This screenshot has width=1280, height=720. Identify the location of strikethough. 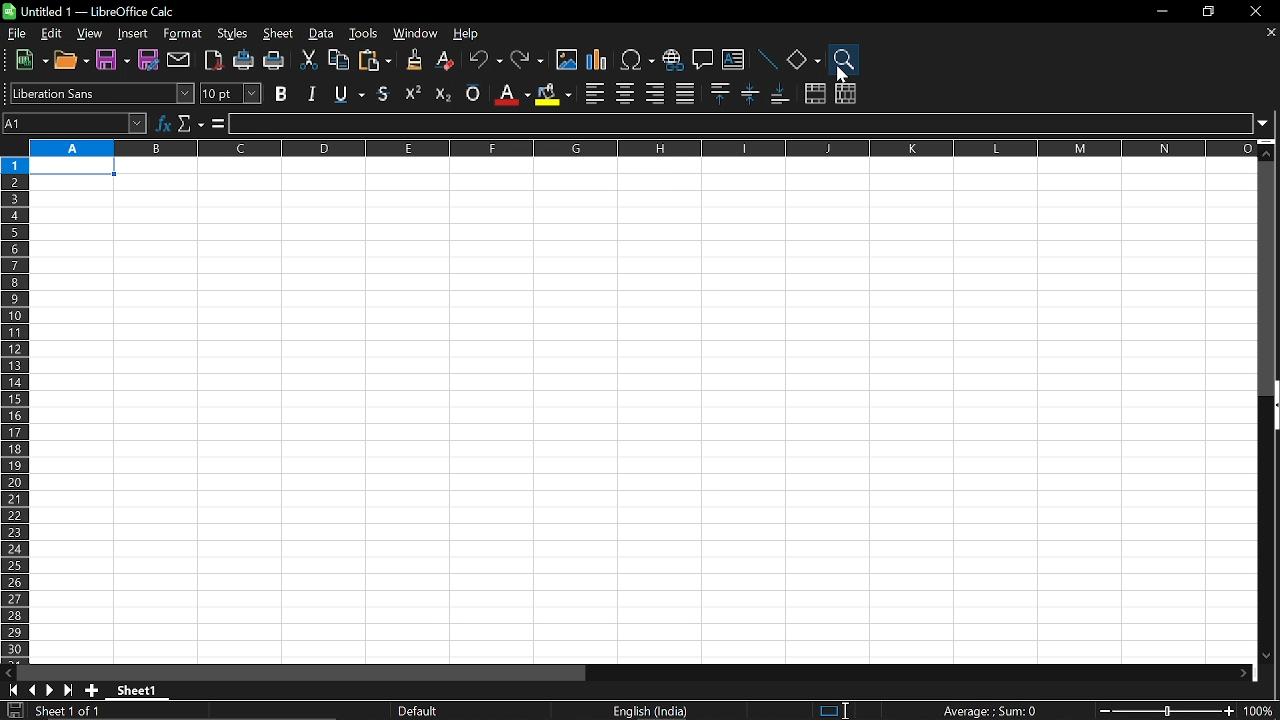
(350, 92).